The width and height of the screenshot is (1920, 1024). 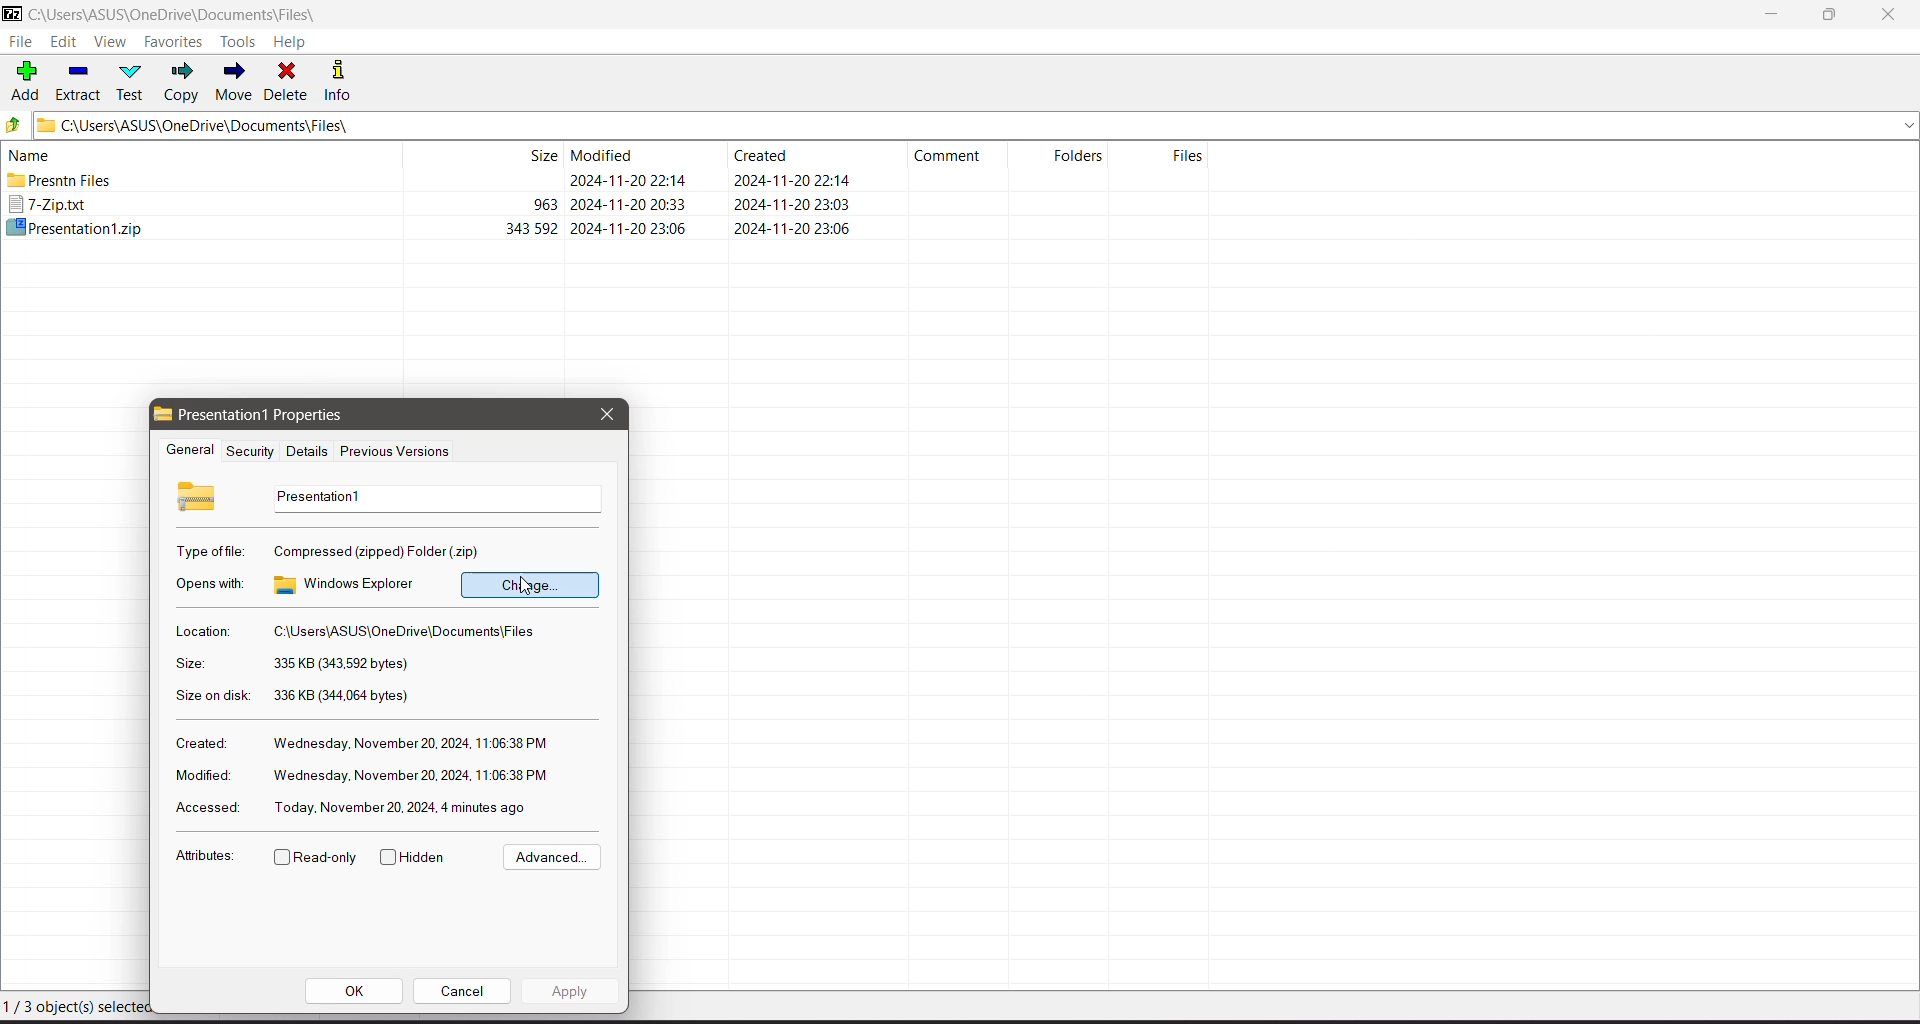 What do you see at coordinates (343, 696) in the screenshot?
I see `Total size of the selected file` at bounding box center [343, 696].